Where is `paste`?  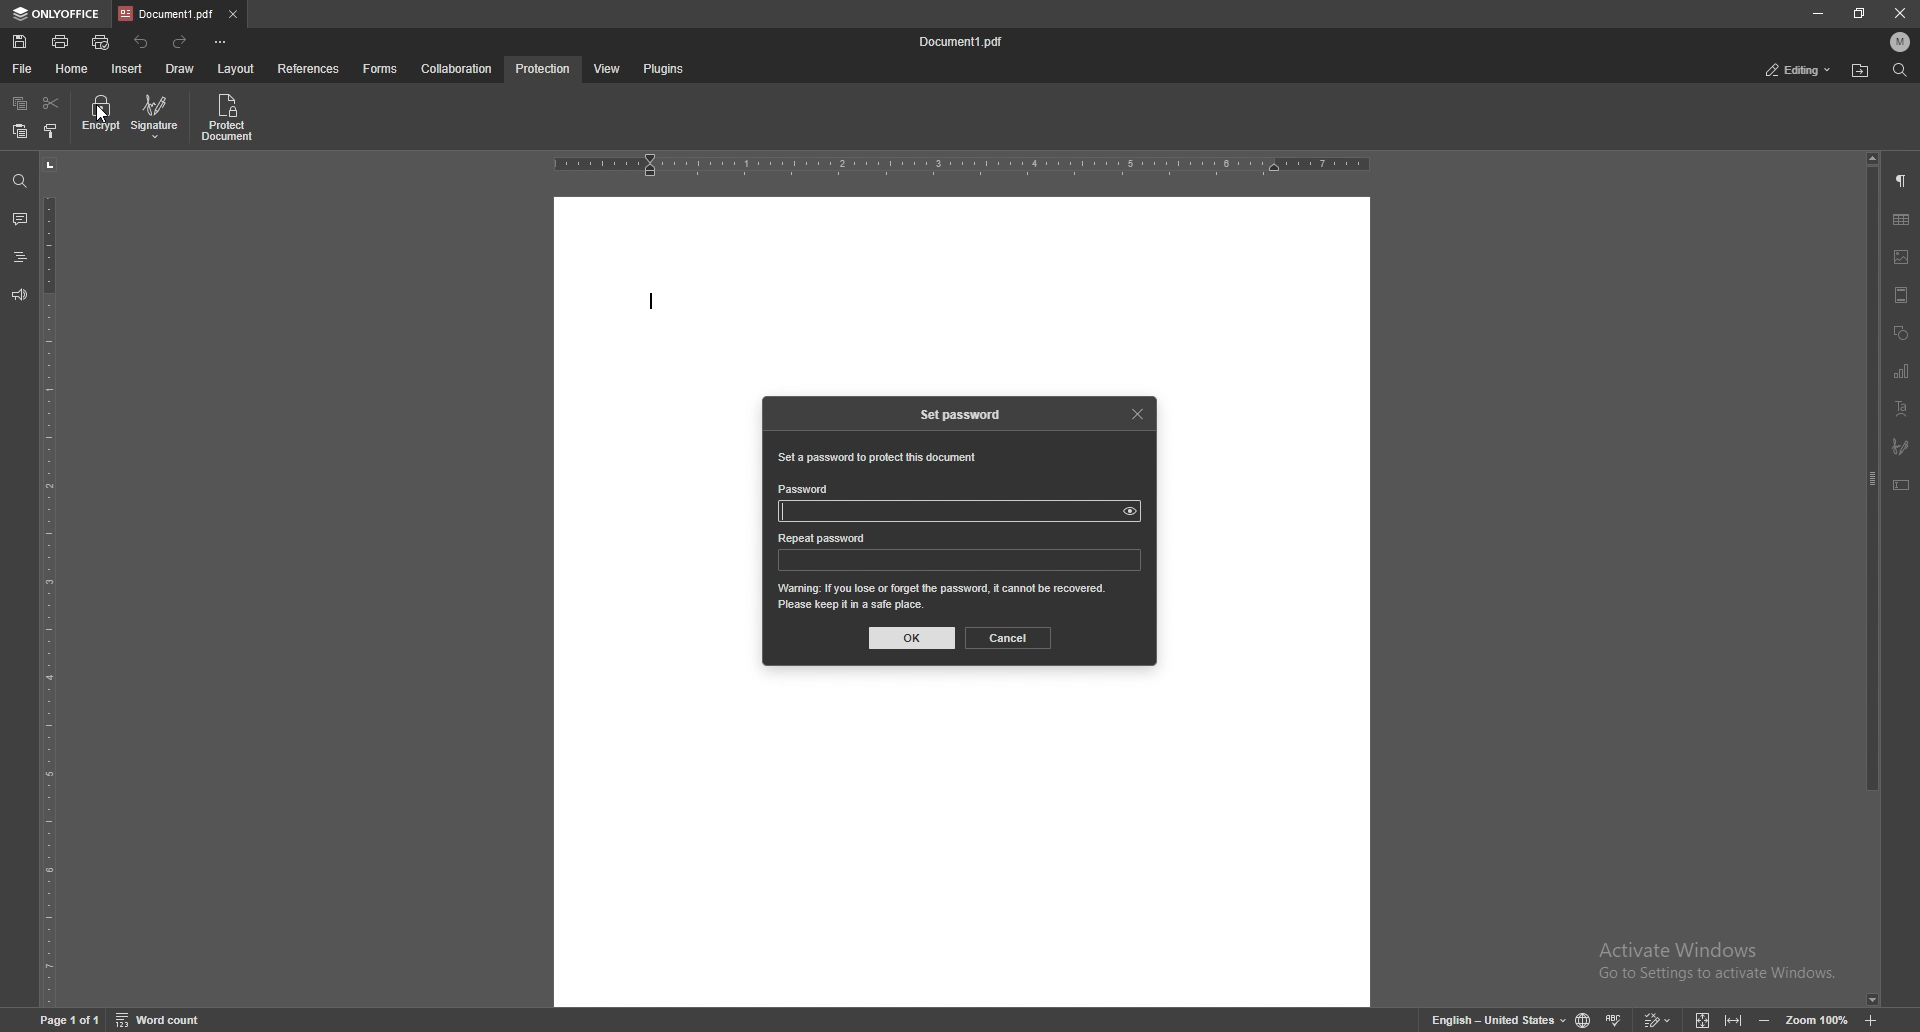
paste is located at coordinates (20, 132).